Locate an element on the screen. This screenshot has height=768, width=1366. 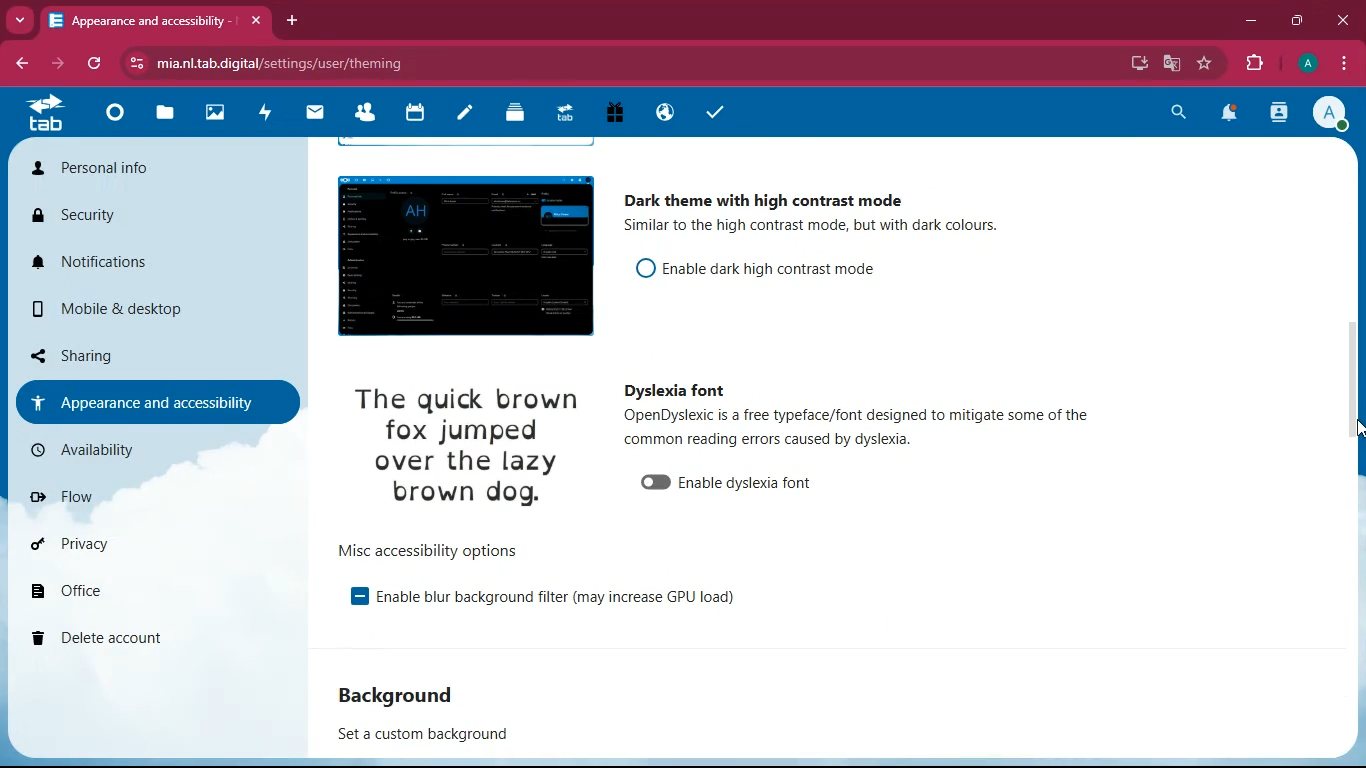
images is located at coordinates (220, 113).